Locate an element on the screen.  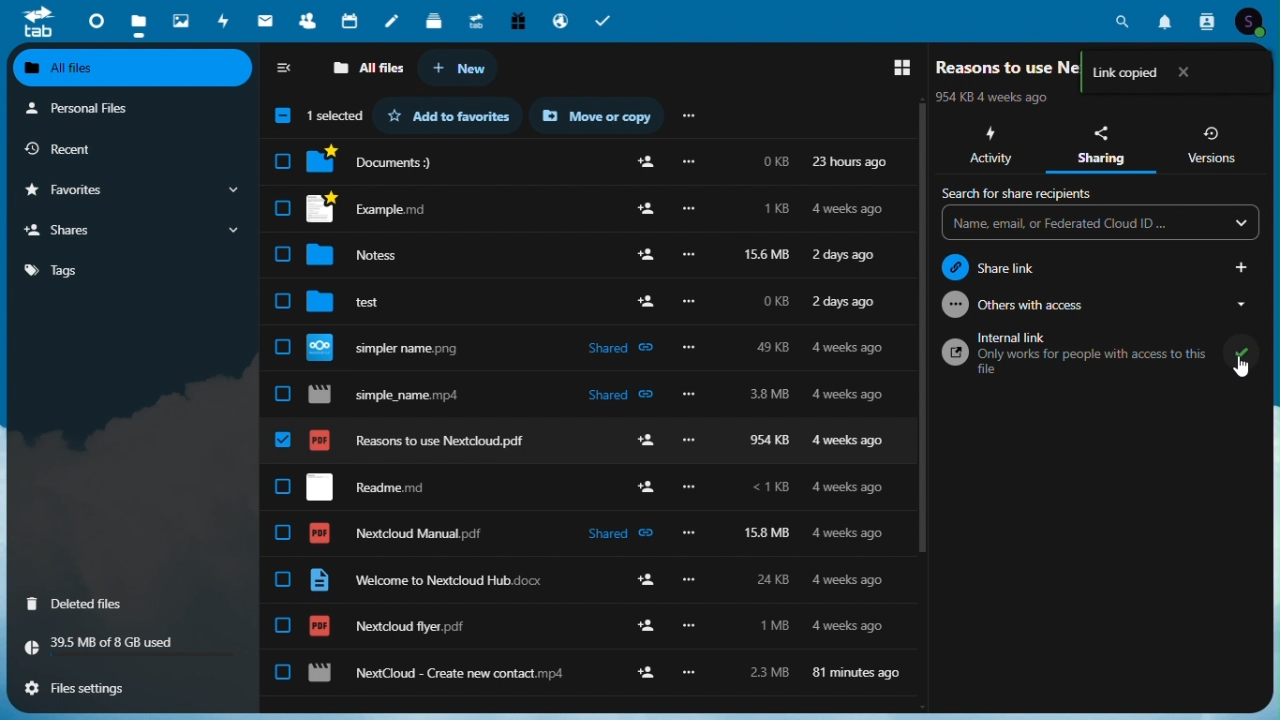
Calendar is located at coordinates (350, 22).